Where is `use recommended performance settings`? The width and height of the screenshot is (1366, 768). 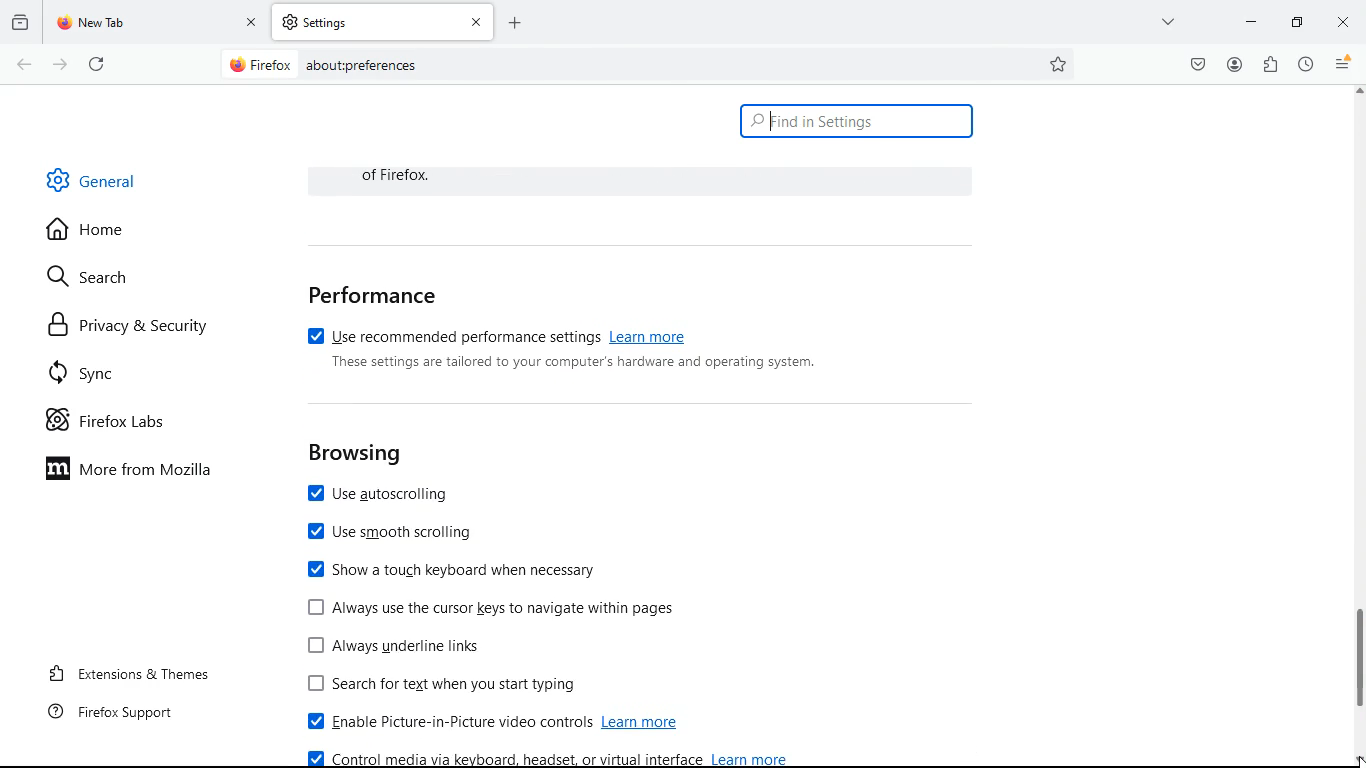 use recommended performance settings is located at coordinates (497, 333).